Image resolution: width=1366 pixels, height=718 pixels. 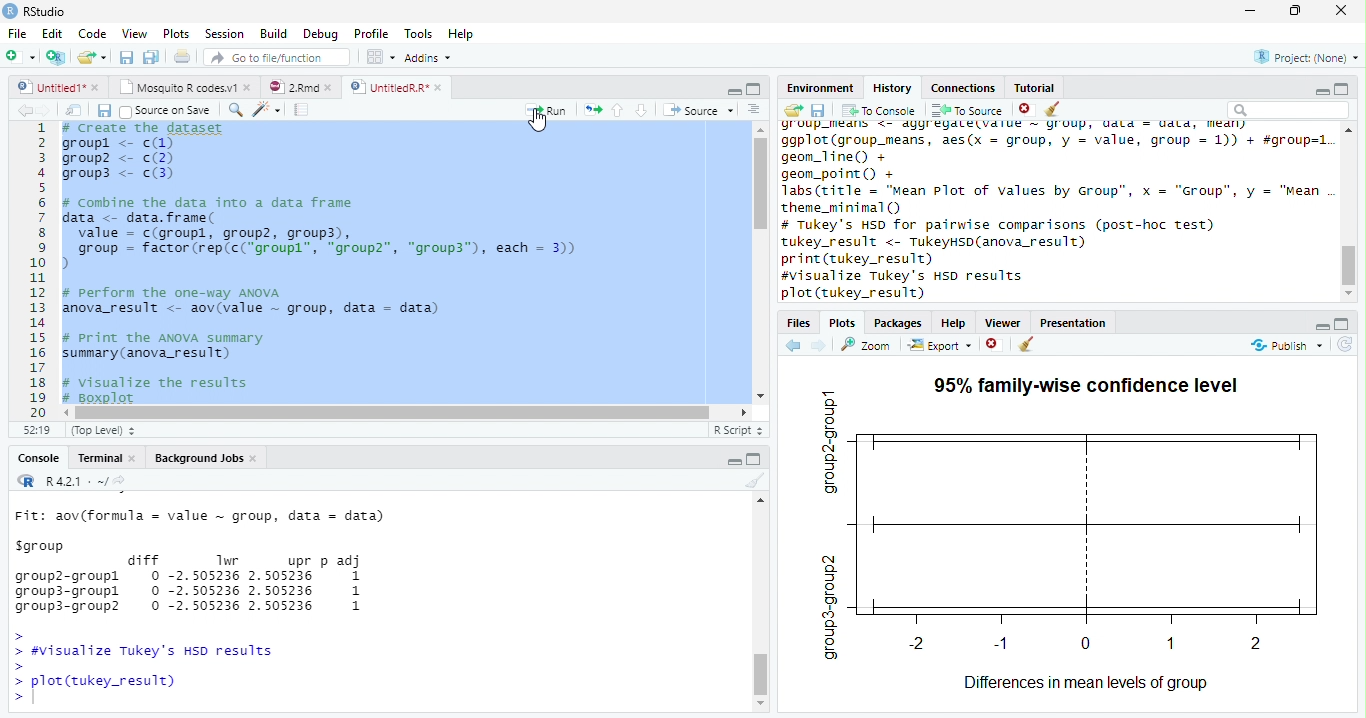 I want to click on Scrollbar, so click(x=758, y=263).